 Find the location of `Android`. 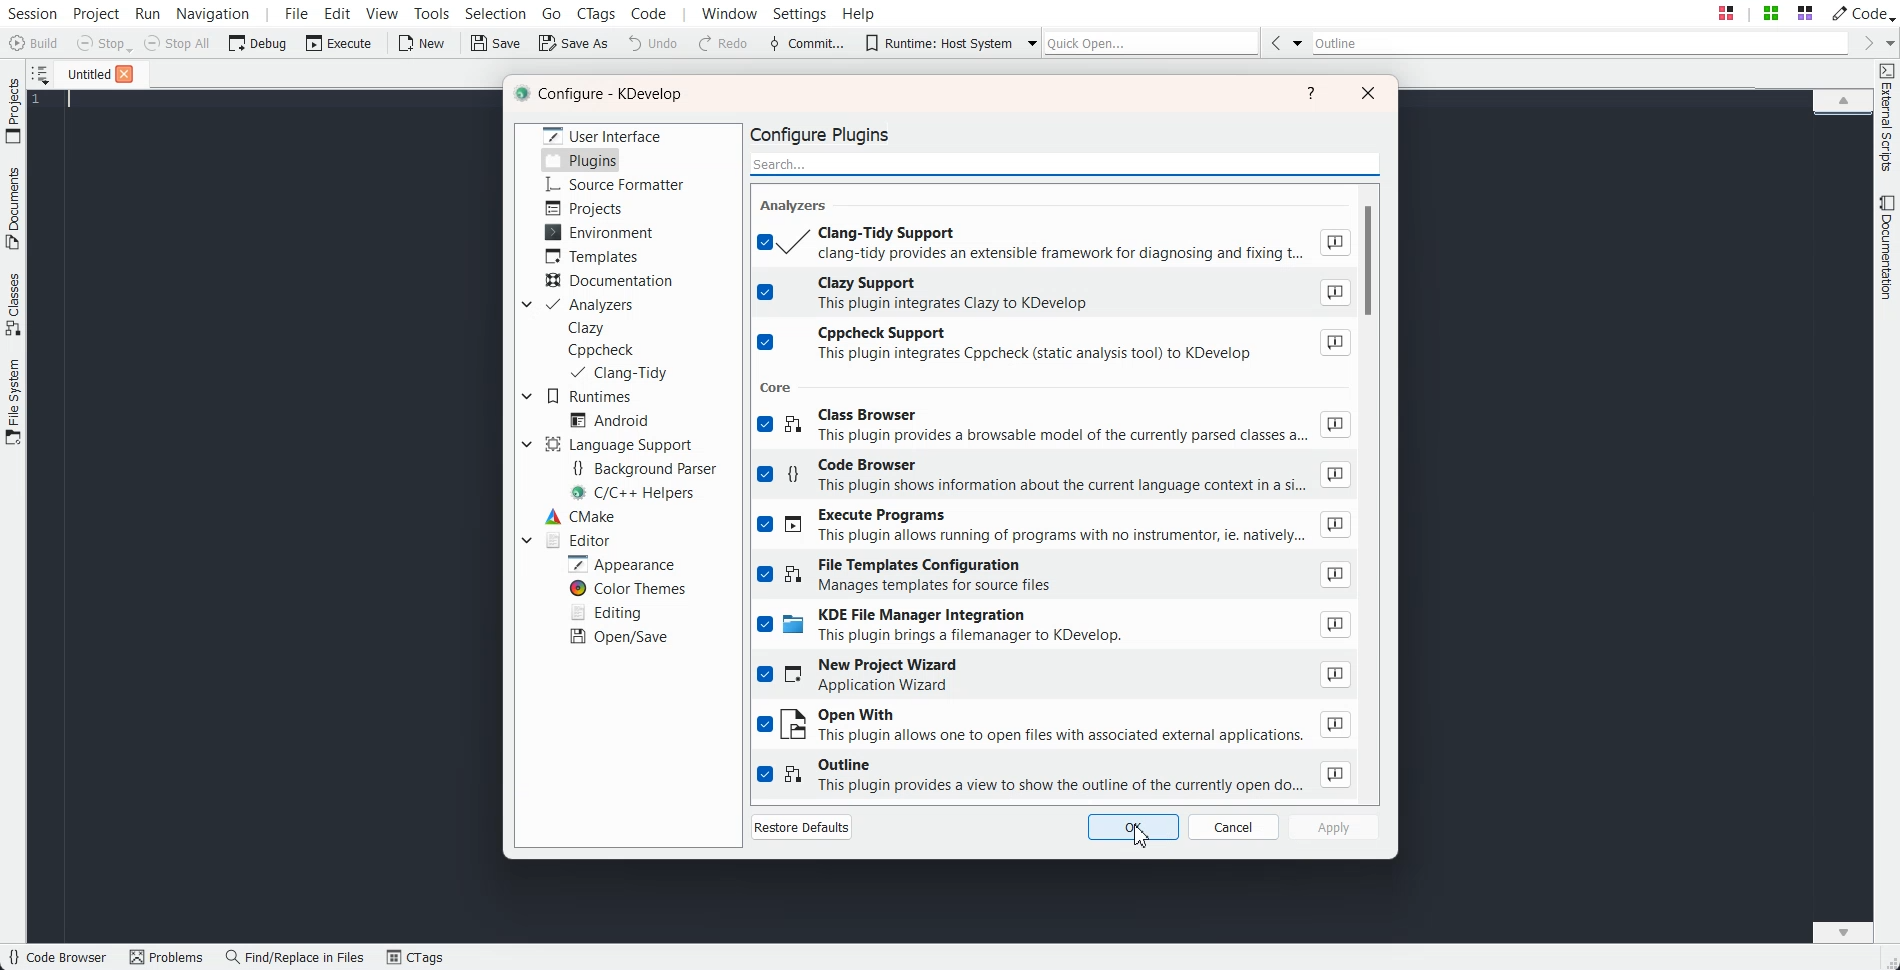

Android is located at coordinates (609, 419).